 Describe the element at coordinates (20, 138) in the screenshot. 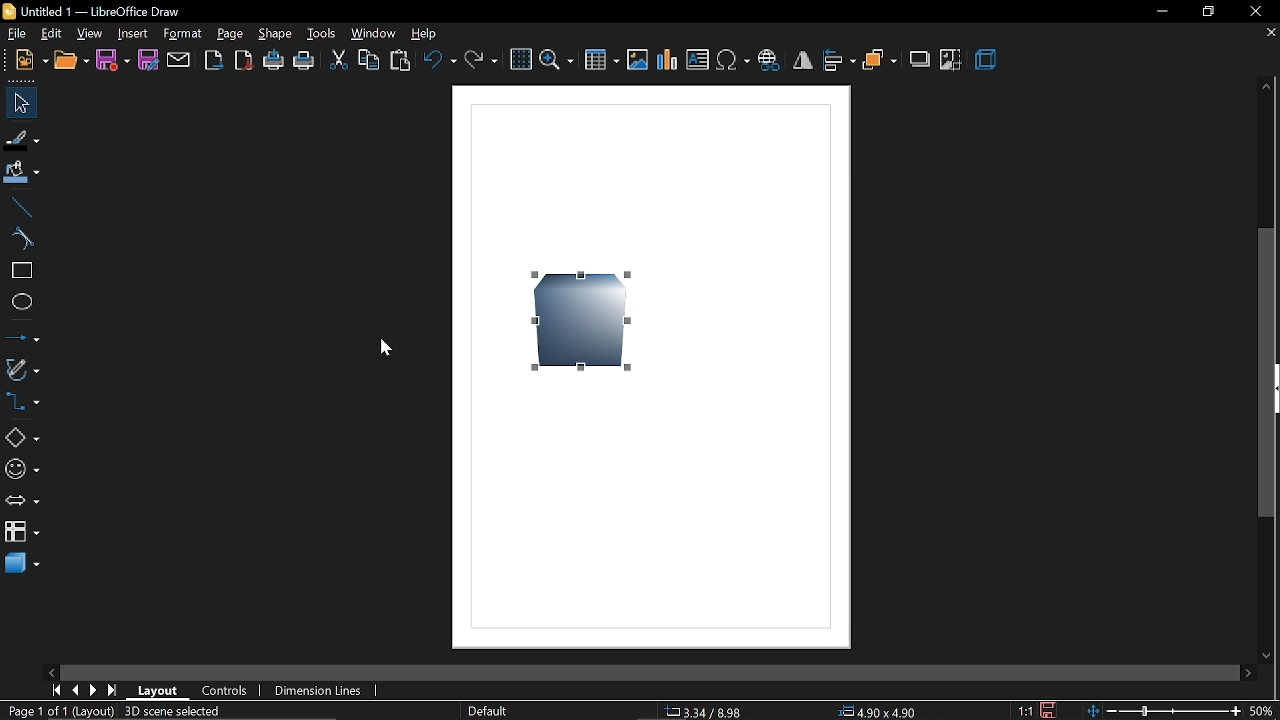

I see `fill line` at that location.